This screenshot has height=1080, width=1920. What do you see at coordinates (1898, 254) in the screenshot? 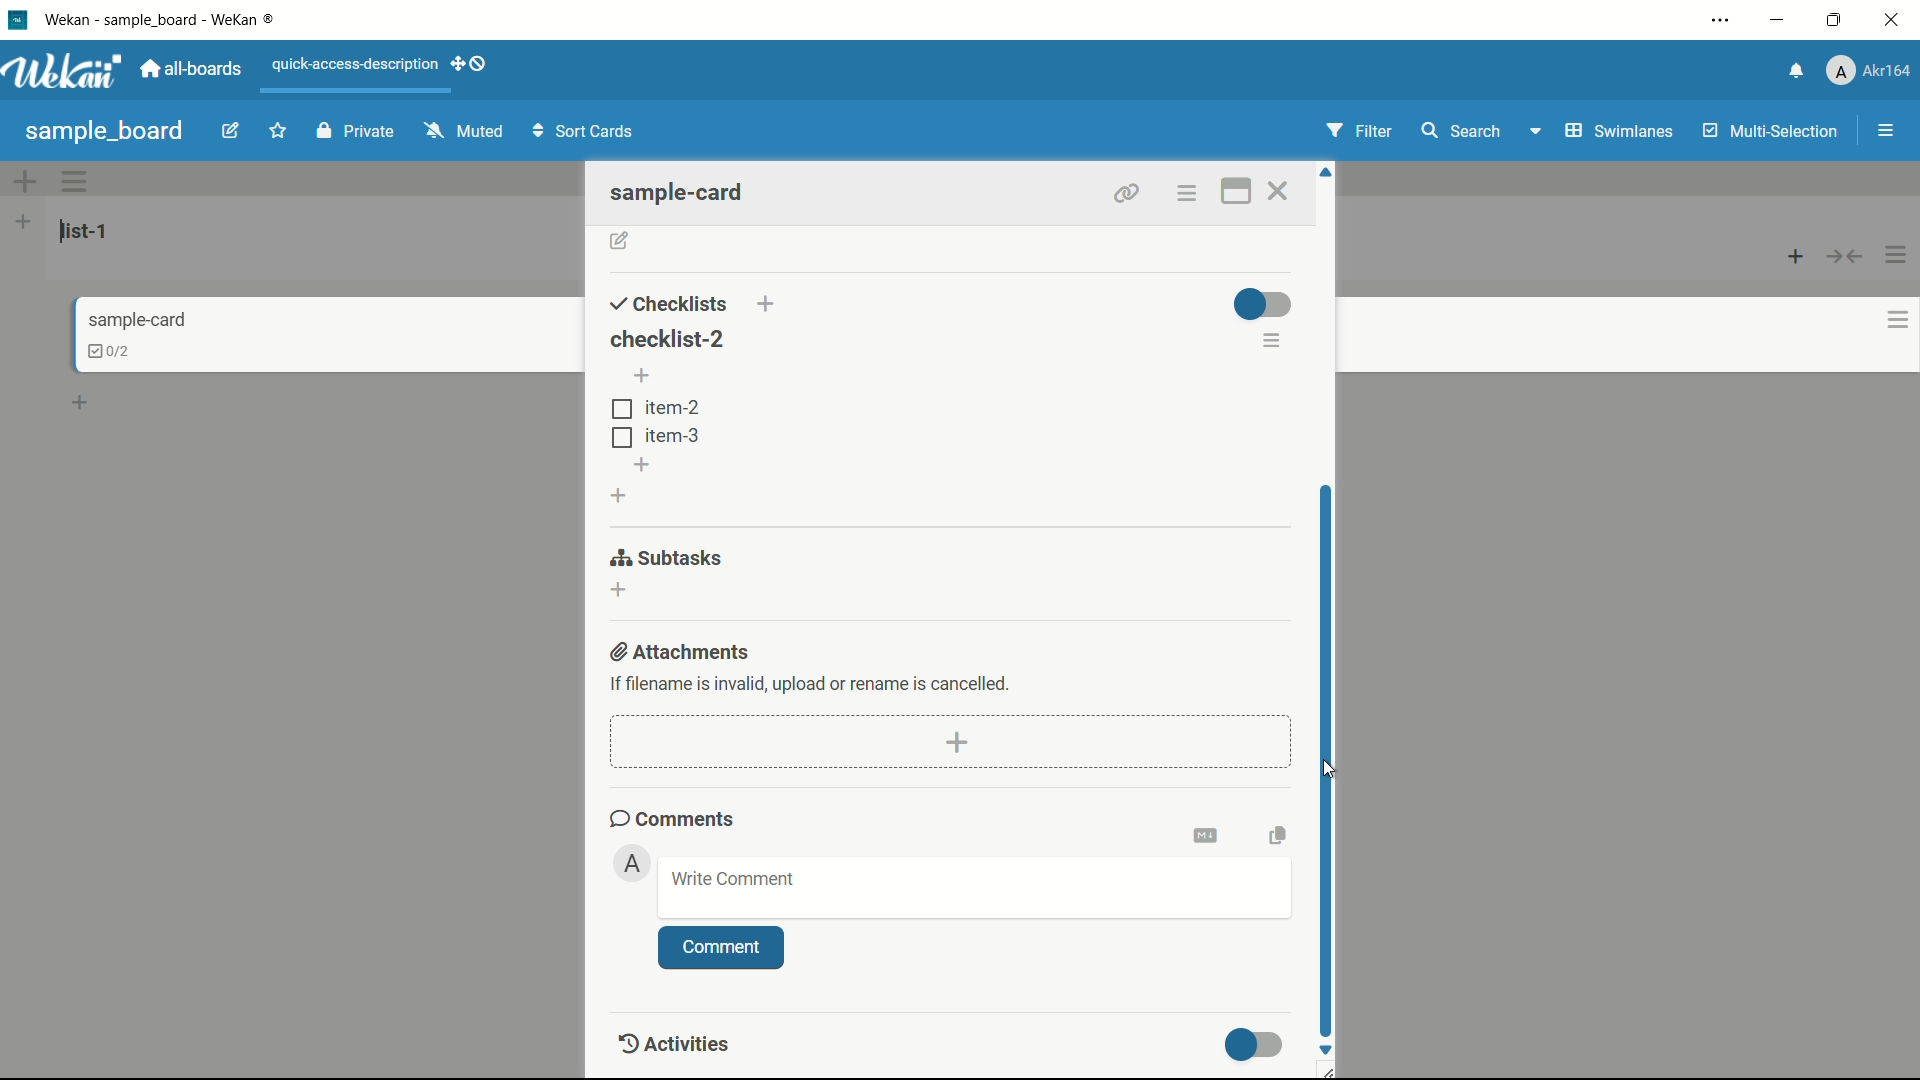
I see `list actions` at bounding box center [1898, 254].